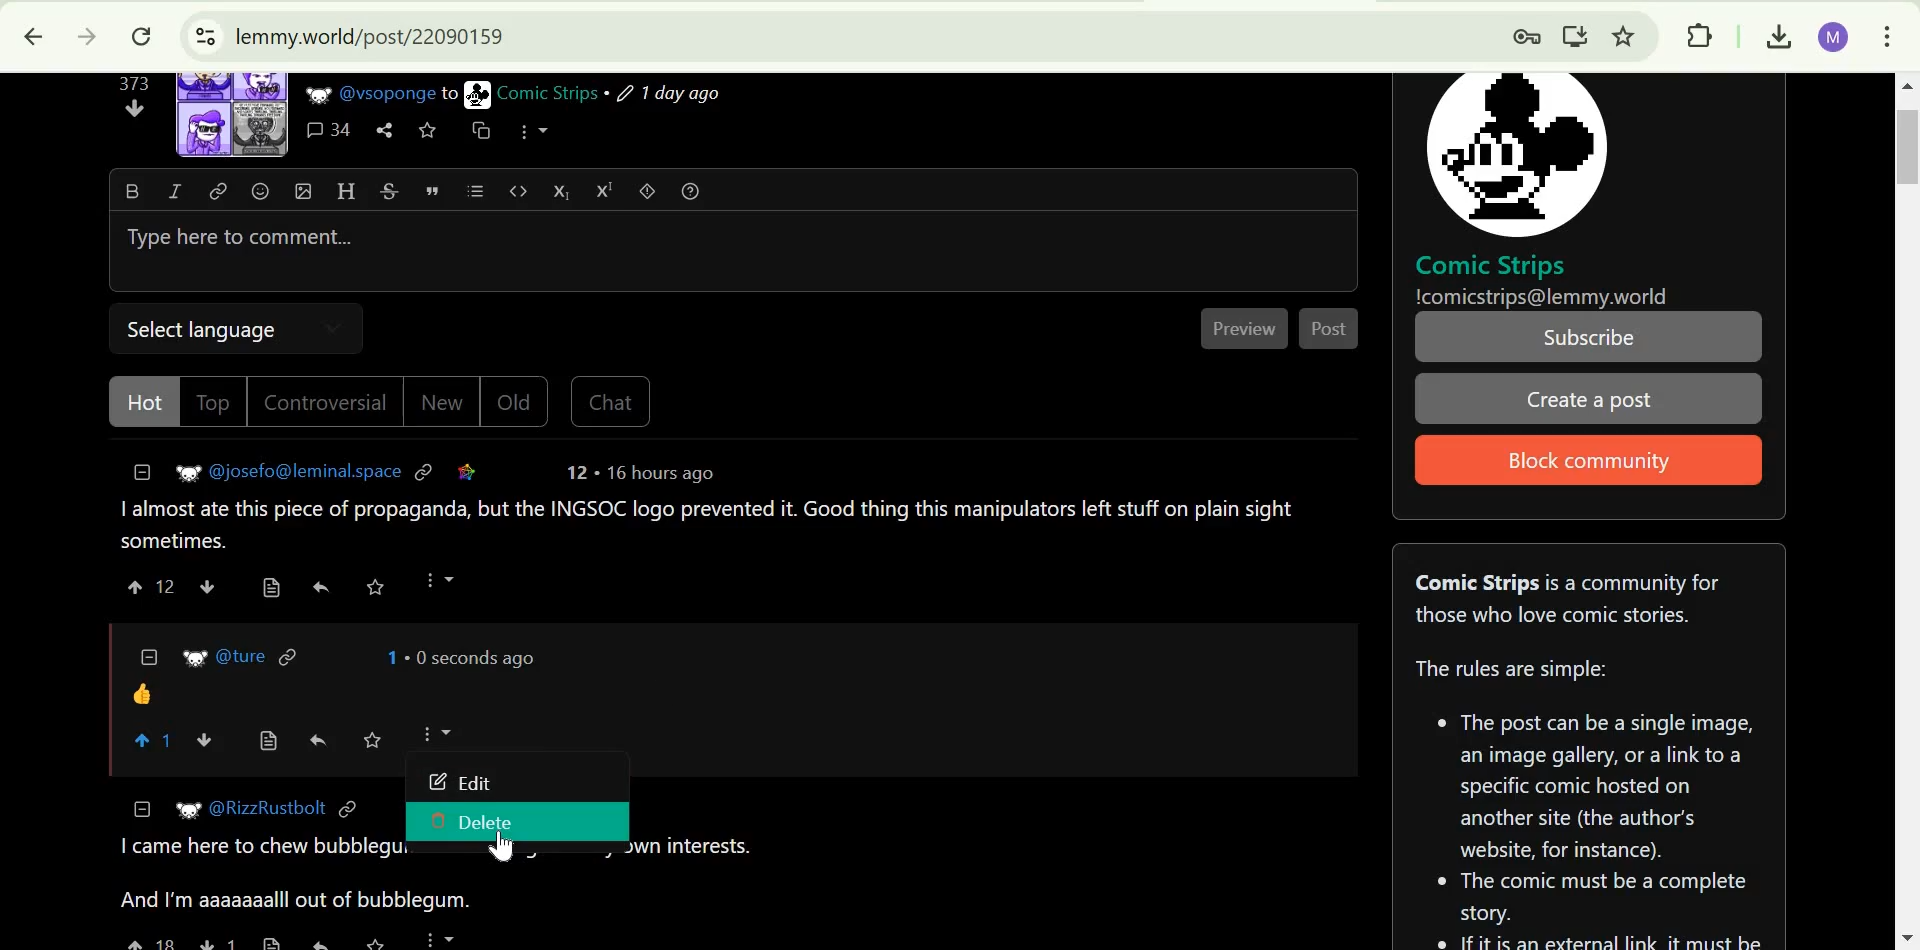  I want to click on Click to go back, hold to see history, so click(33, 37).